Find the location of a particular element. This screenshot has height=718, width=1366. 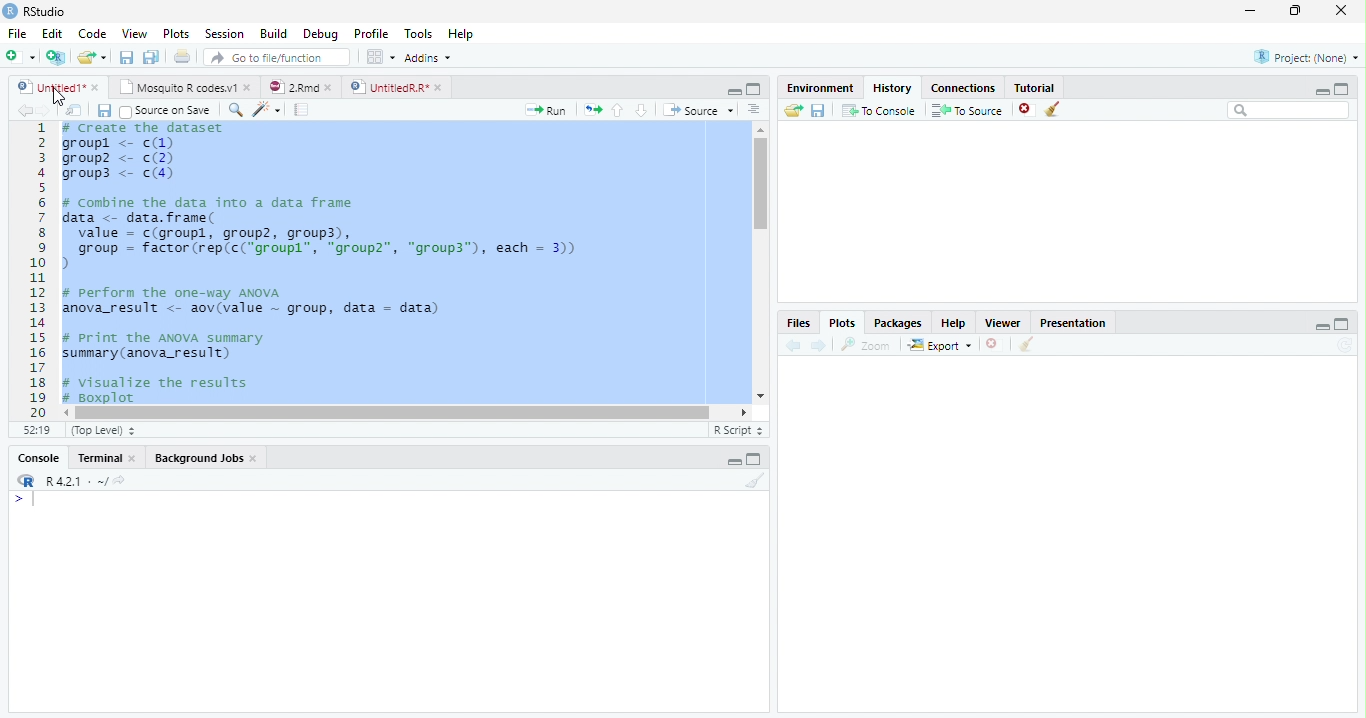

Files is located at coordinates (797, 323).